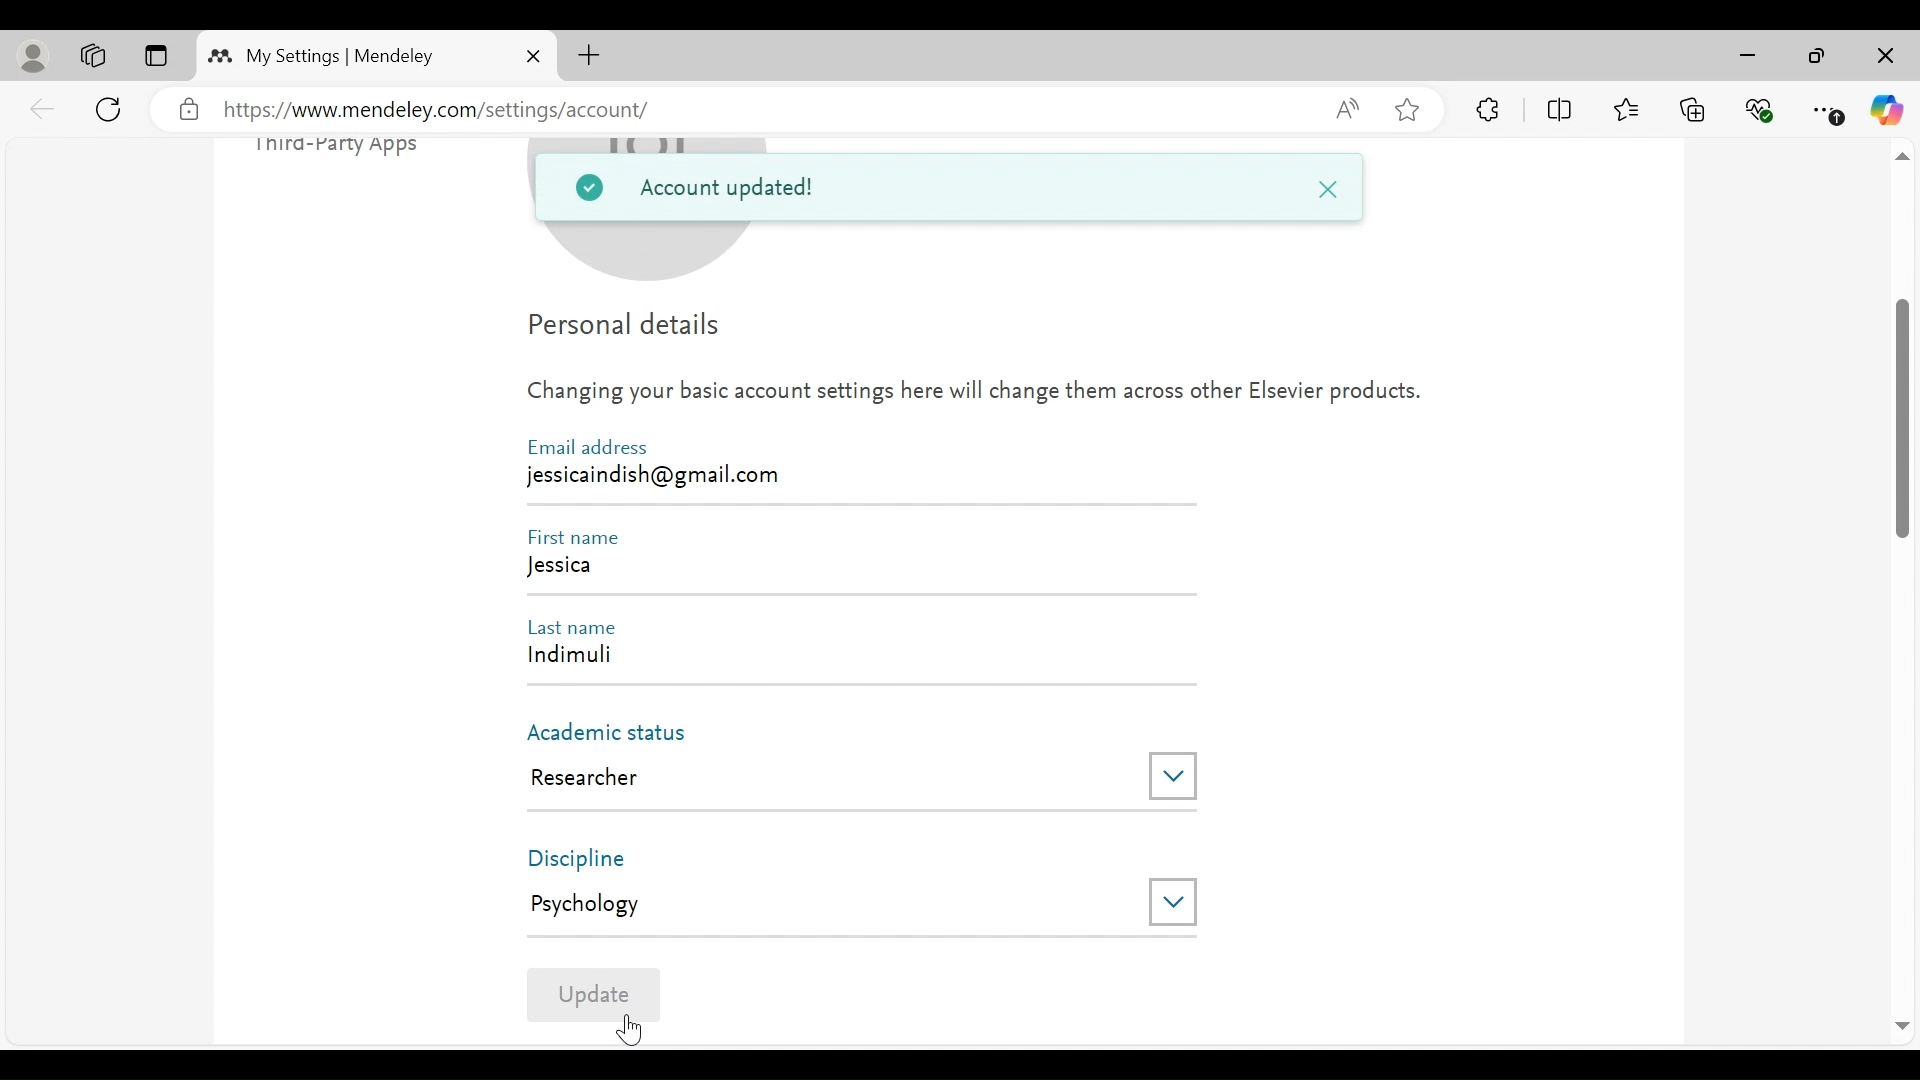  What do you see at coordinates (189, 110) in the screenshot?
I see `verified` at bounding box center [189, 110].